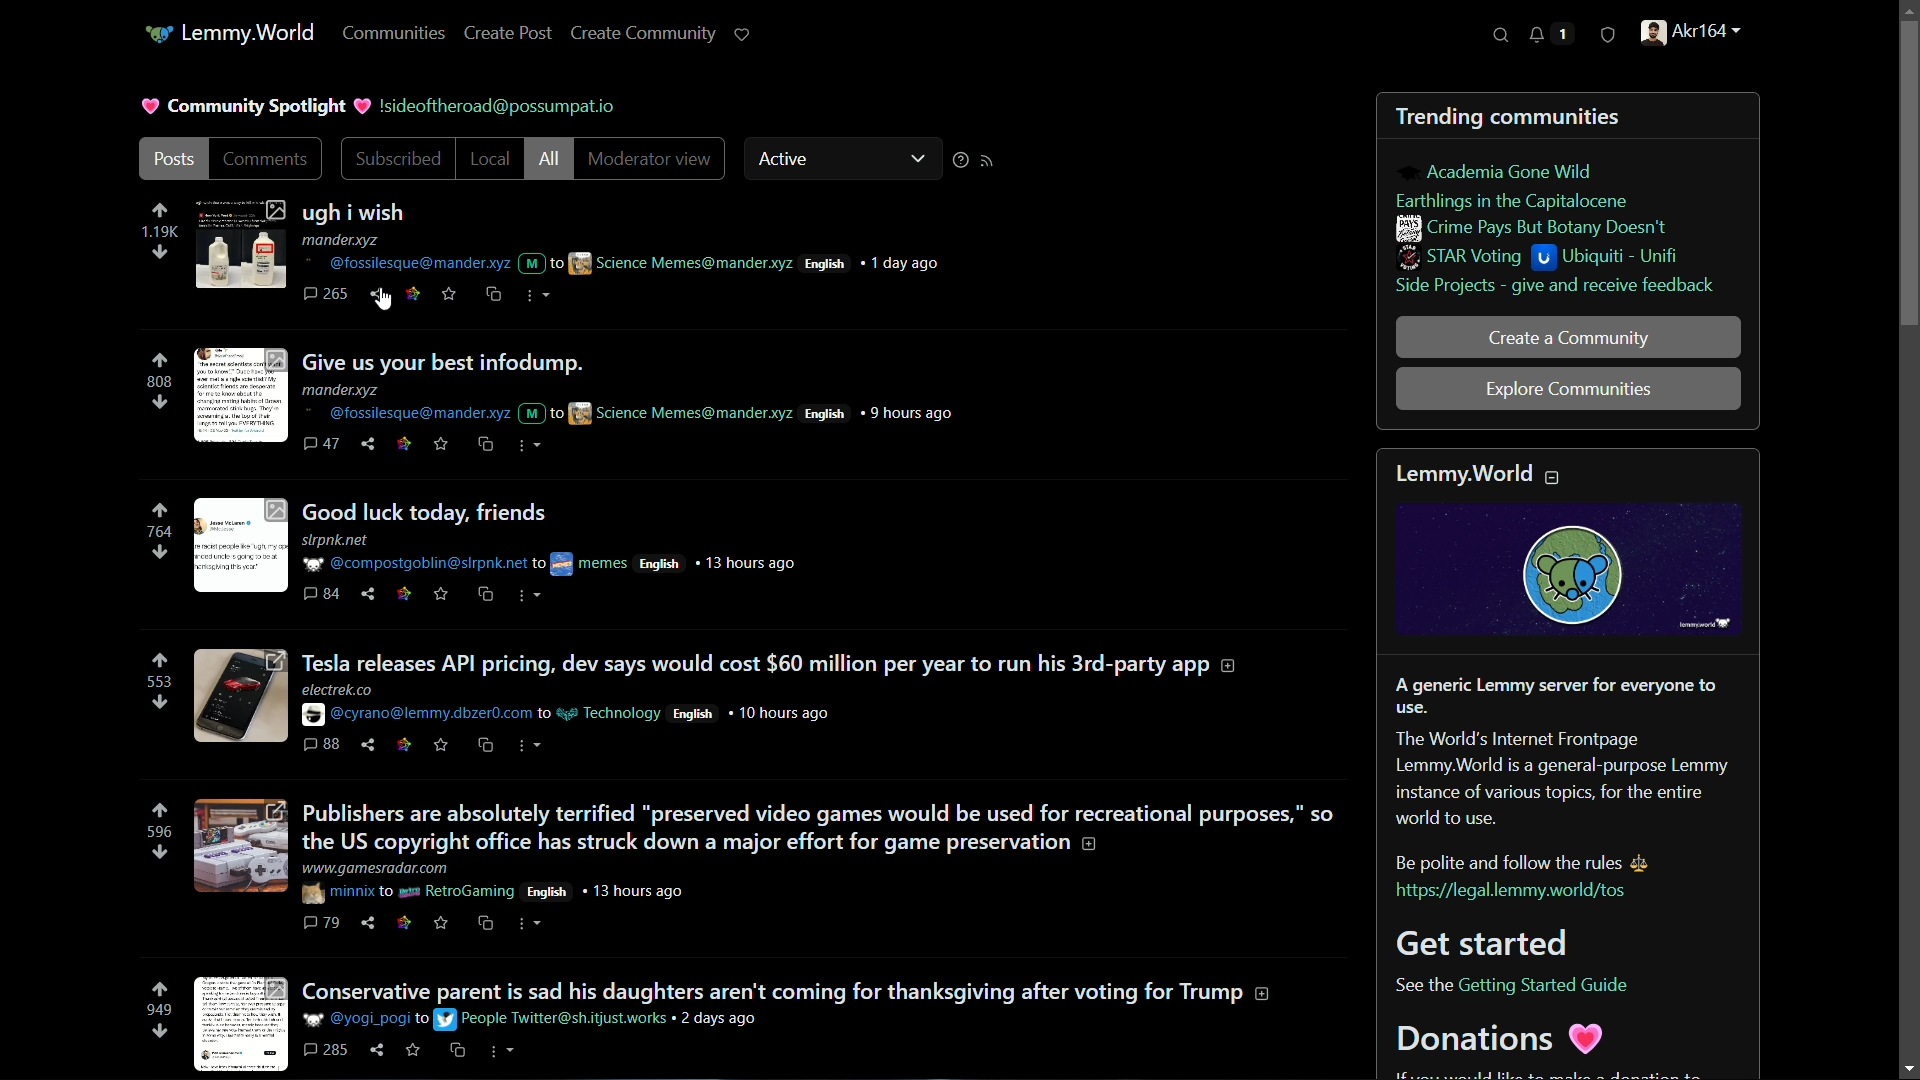 This screenshot has height=1080, width=1920. What do you see at coordinates (177, 161) in the screenshot?
I see `posts` at bounding box center [177, 161].